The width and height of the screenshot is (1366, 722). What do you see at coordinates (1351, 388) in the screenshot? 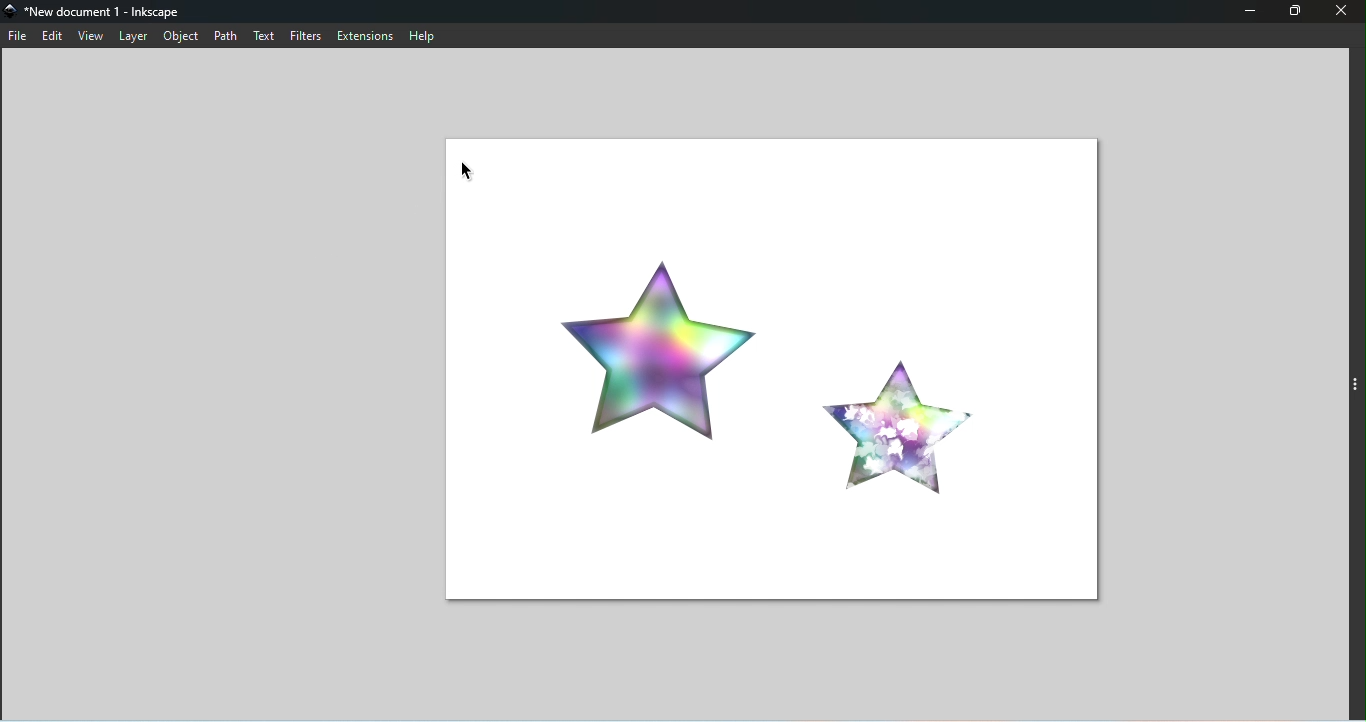
I see `Toggle command panel` at bounding box center [1351, 388].